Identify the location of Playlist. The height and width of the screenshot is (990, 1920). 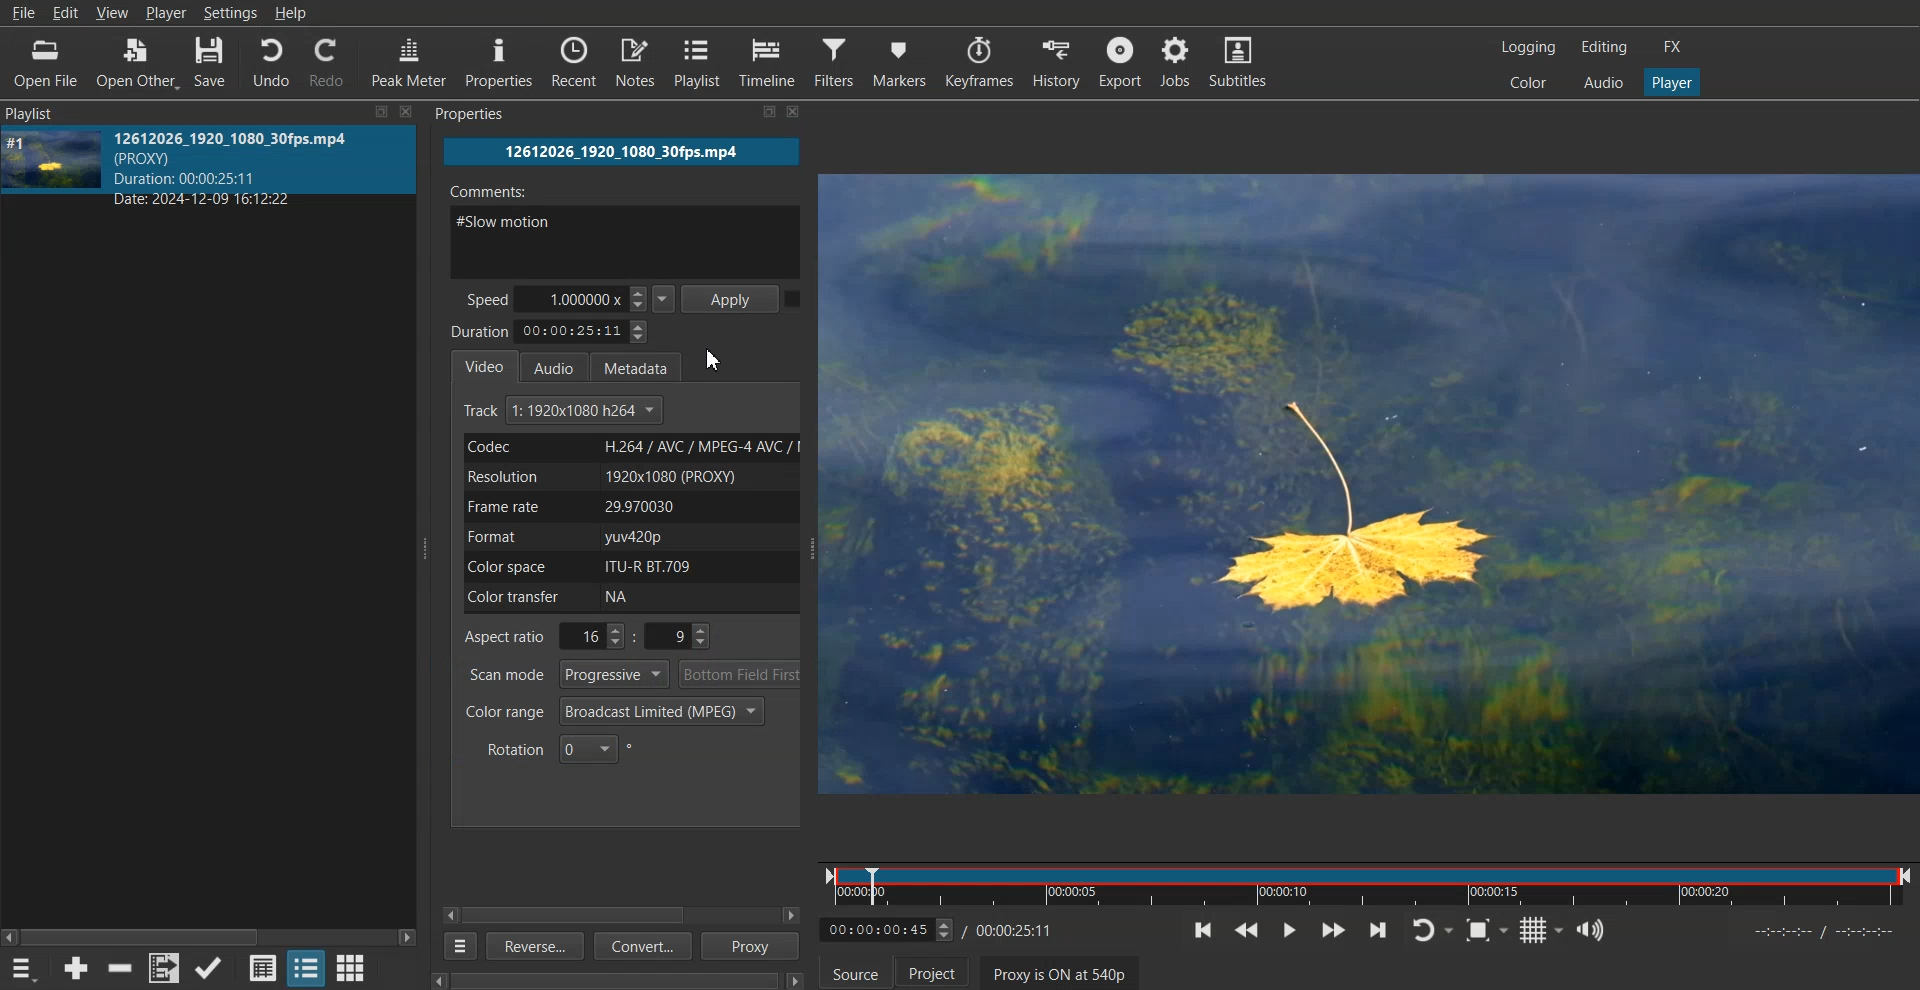
(699, 62).